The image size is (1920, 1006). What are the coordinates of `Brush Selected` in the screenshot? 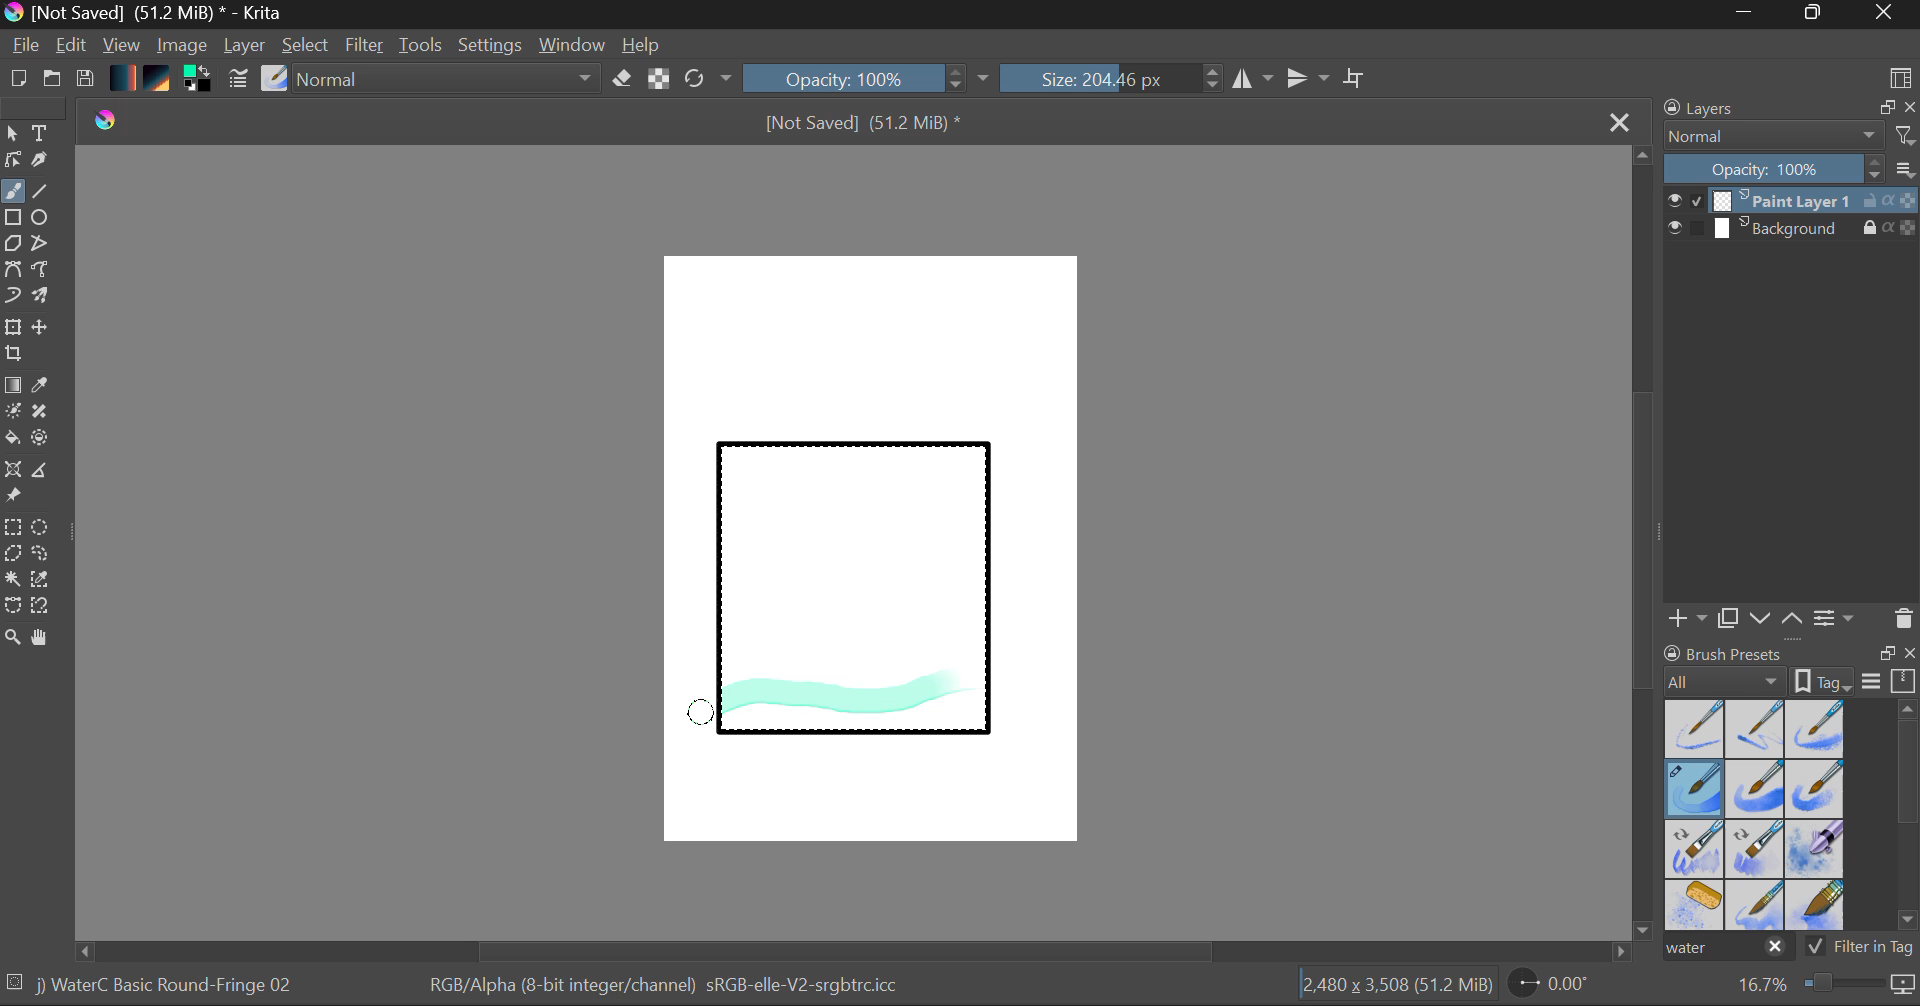 It's located at (168, 987).